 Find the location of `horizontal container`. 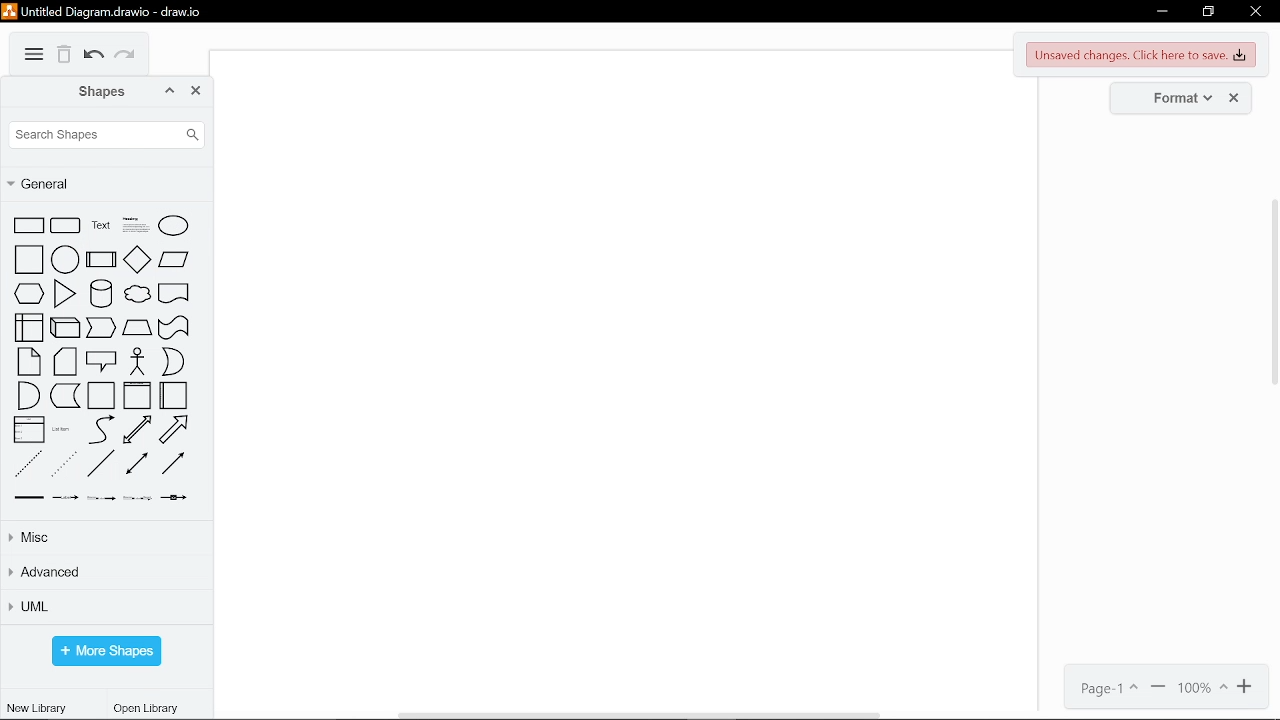

horizontal container is located at coordinates (174, 396).